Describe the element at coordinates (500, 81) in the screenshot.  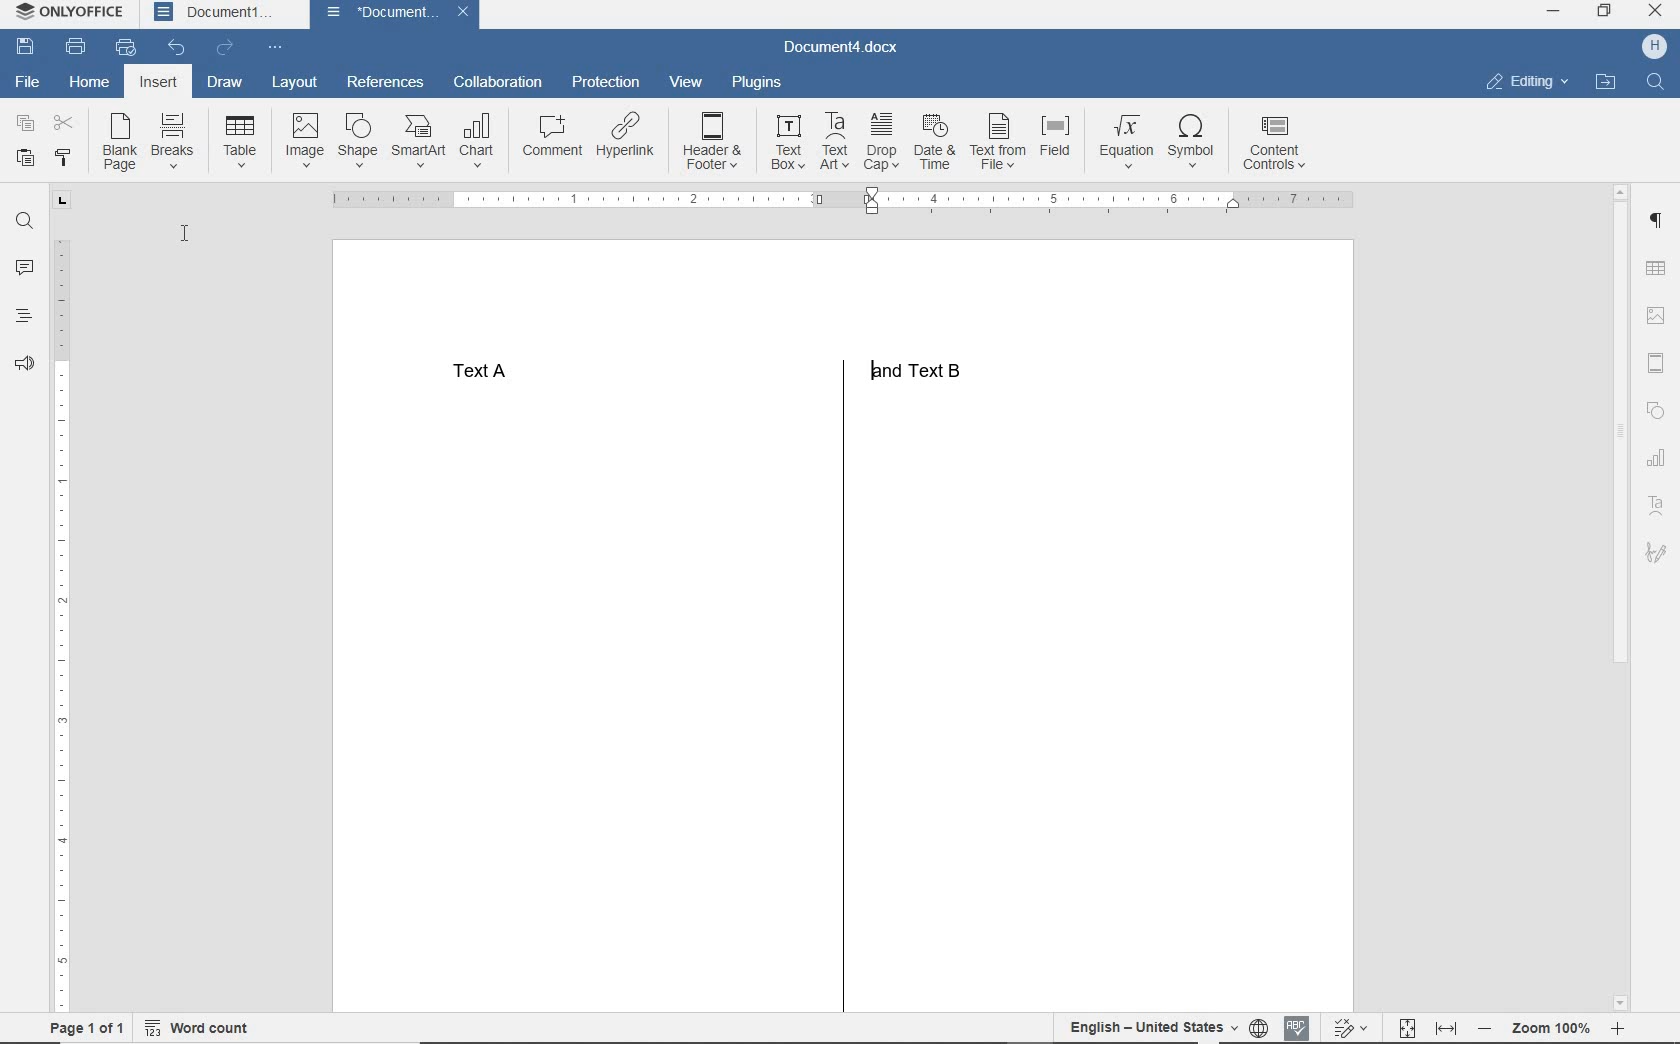
I see `COLLABORATION` at that location.